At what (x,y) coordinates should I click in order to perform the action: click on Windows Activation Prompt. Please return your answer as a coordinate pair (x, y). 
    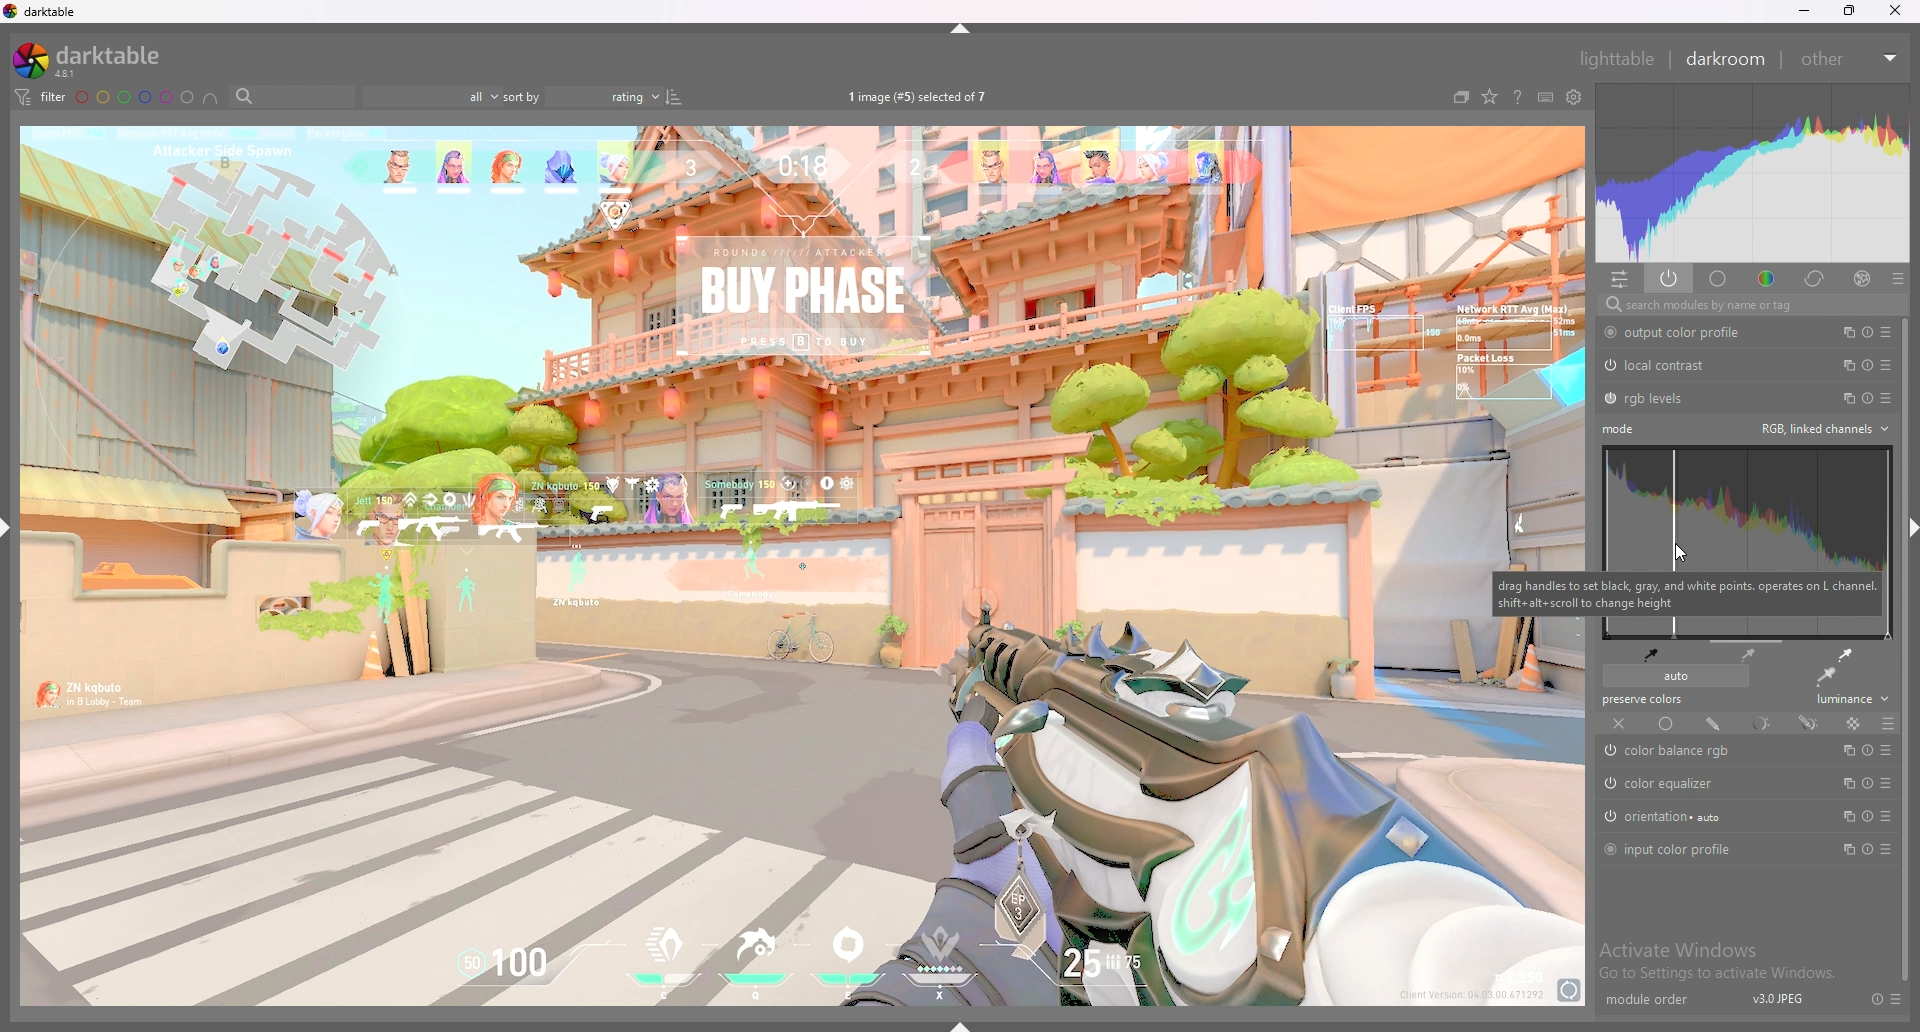
    Looking at the image, I should click on (1723, 960).